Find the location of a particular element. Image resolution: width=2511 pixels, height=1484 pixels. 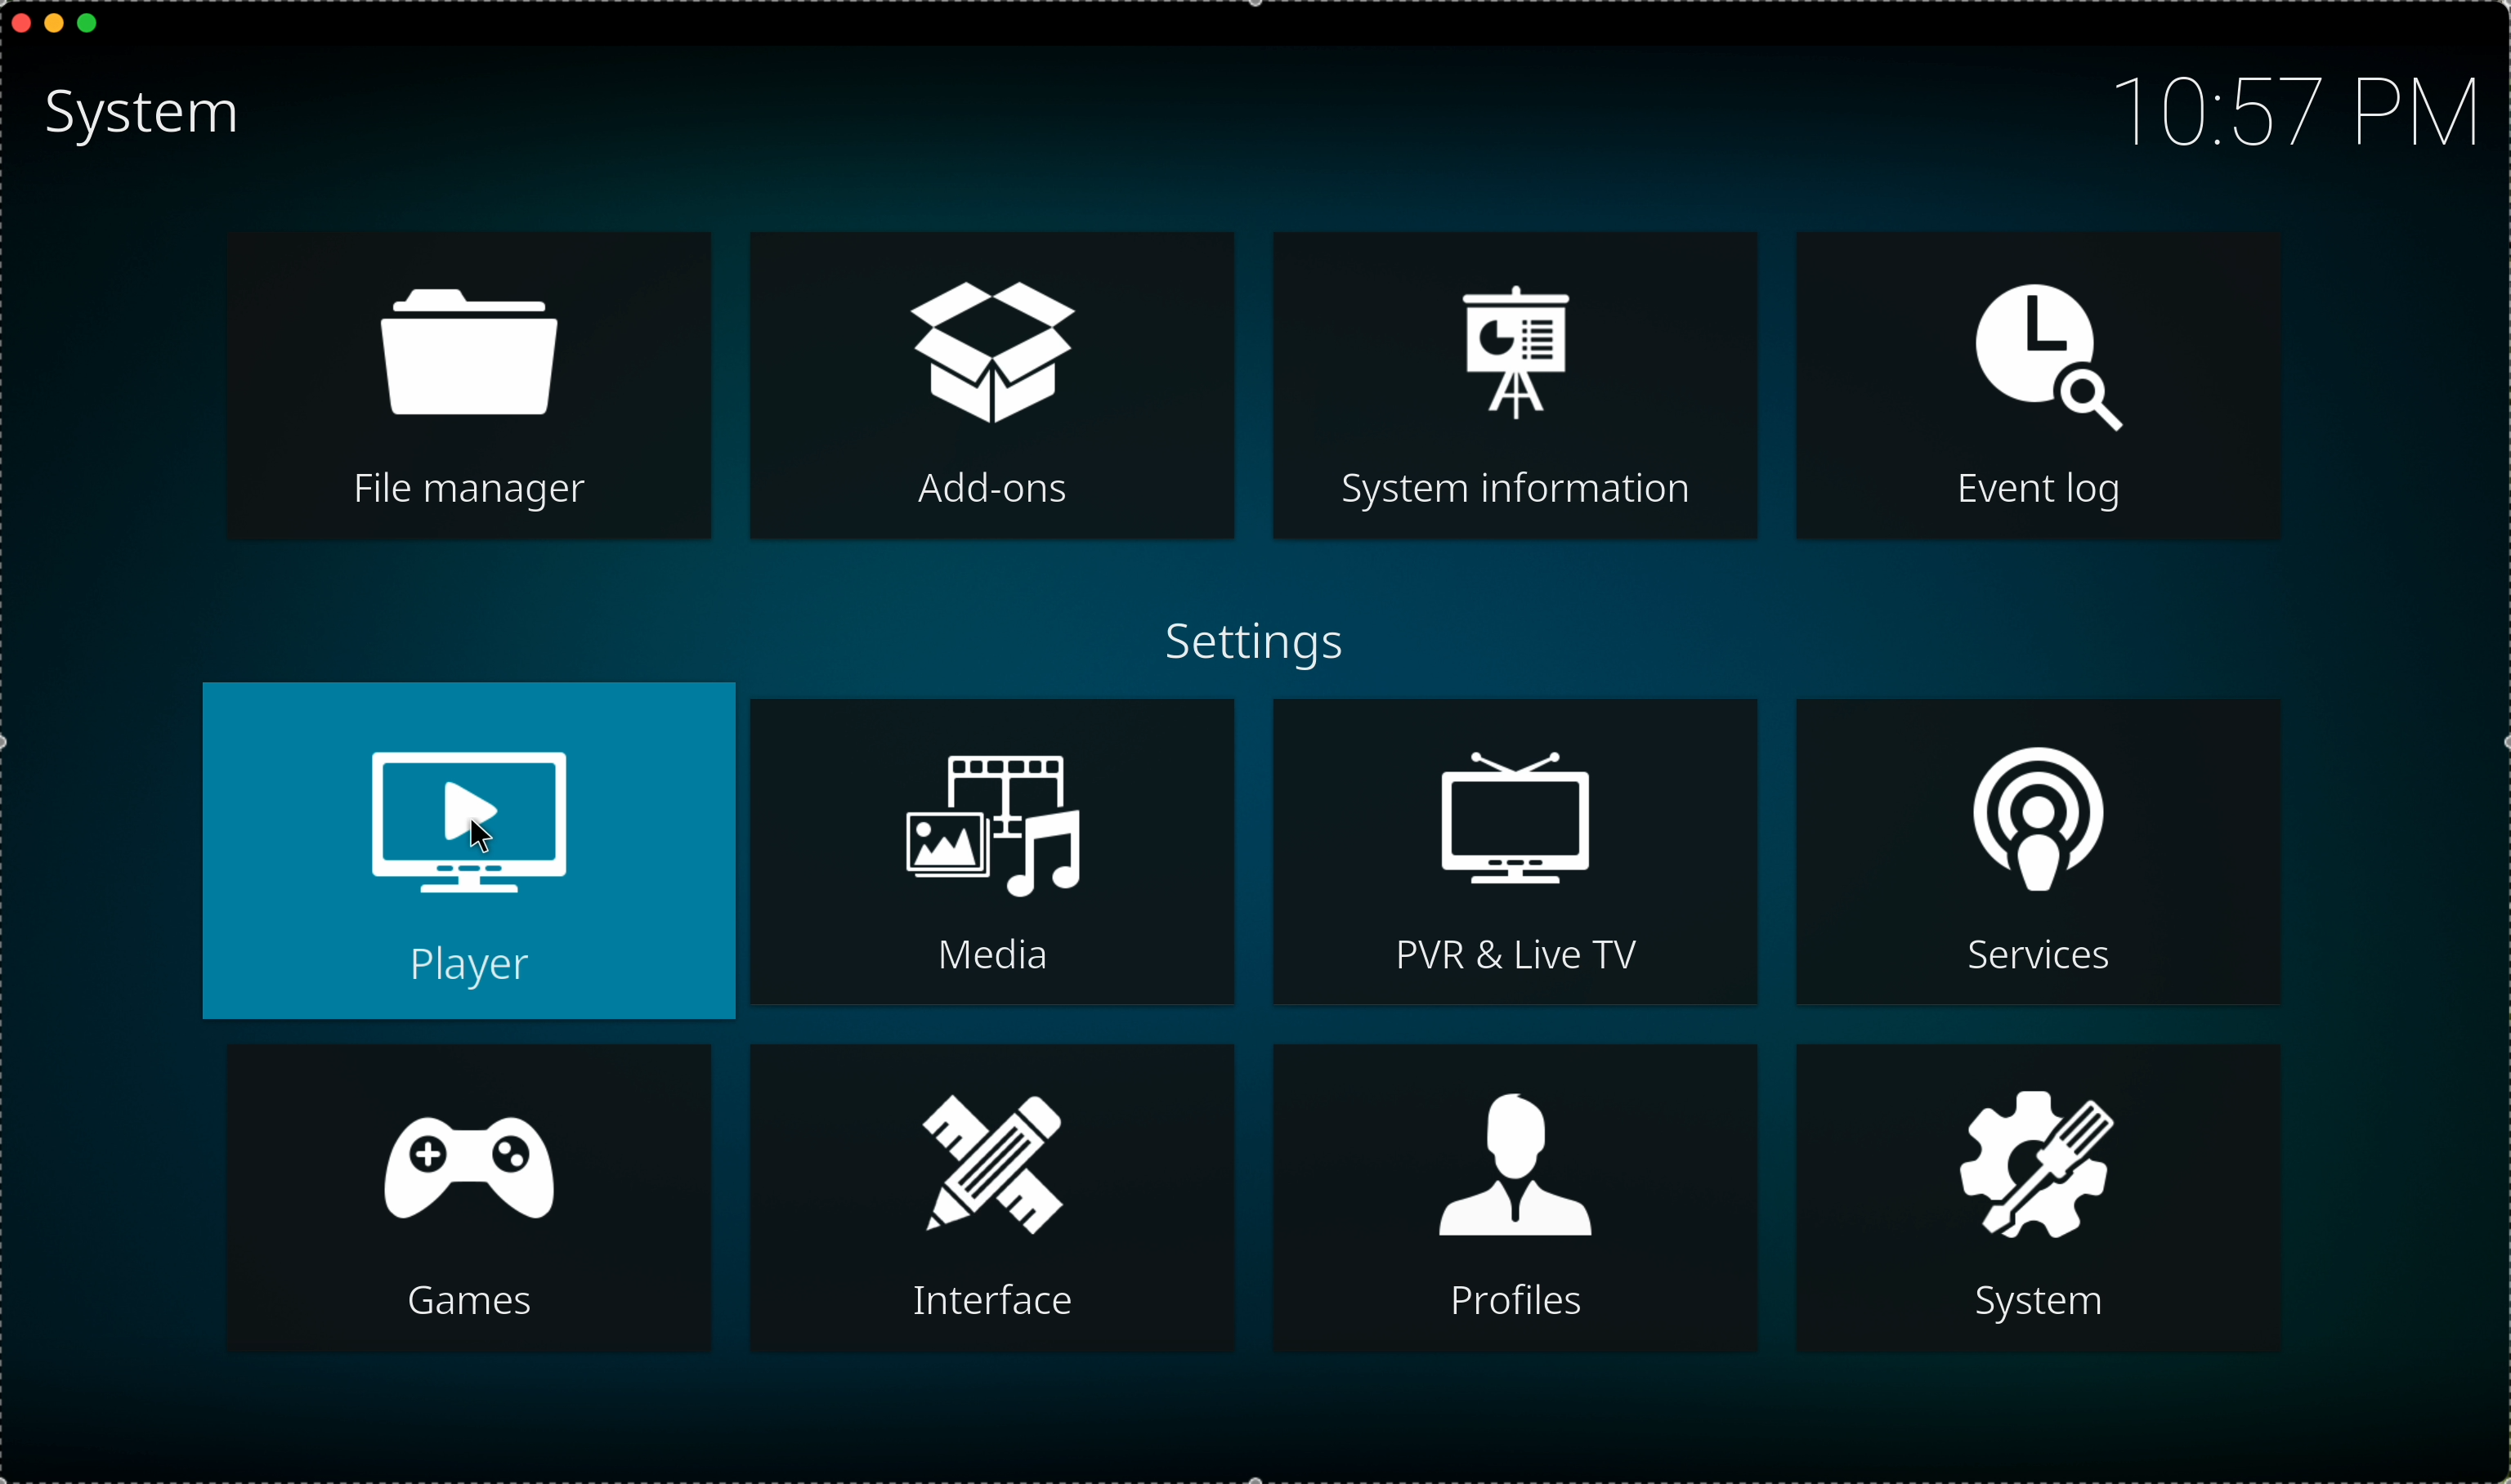

file manager is located at coordinates (472, 390).